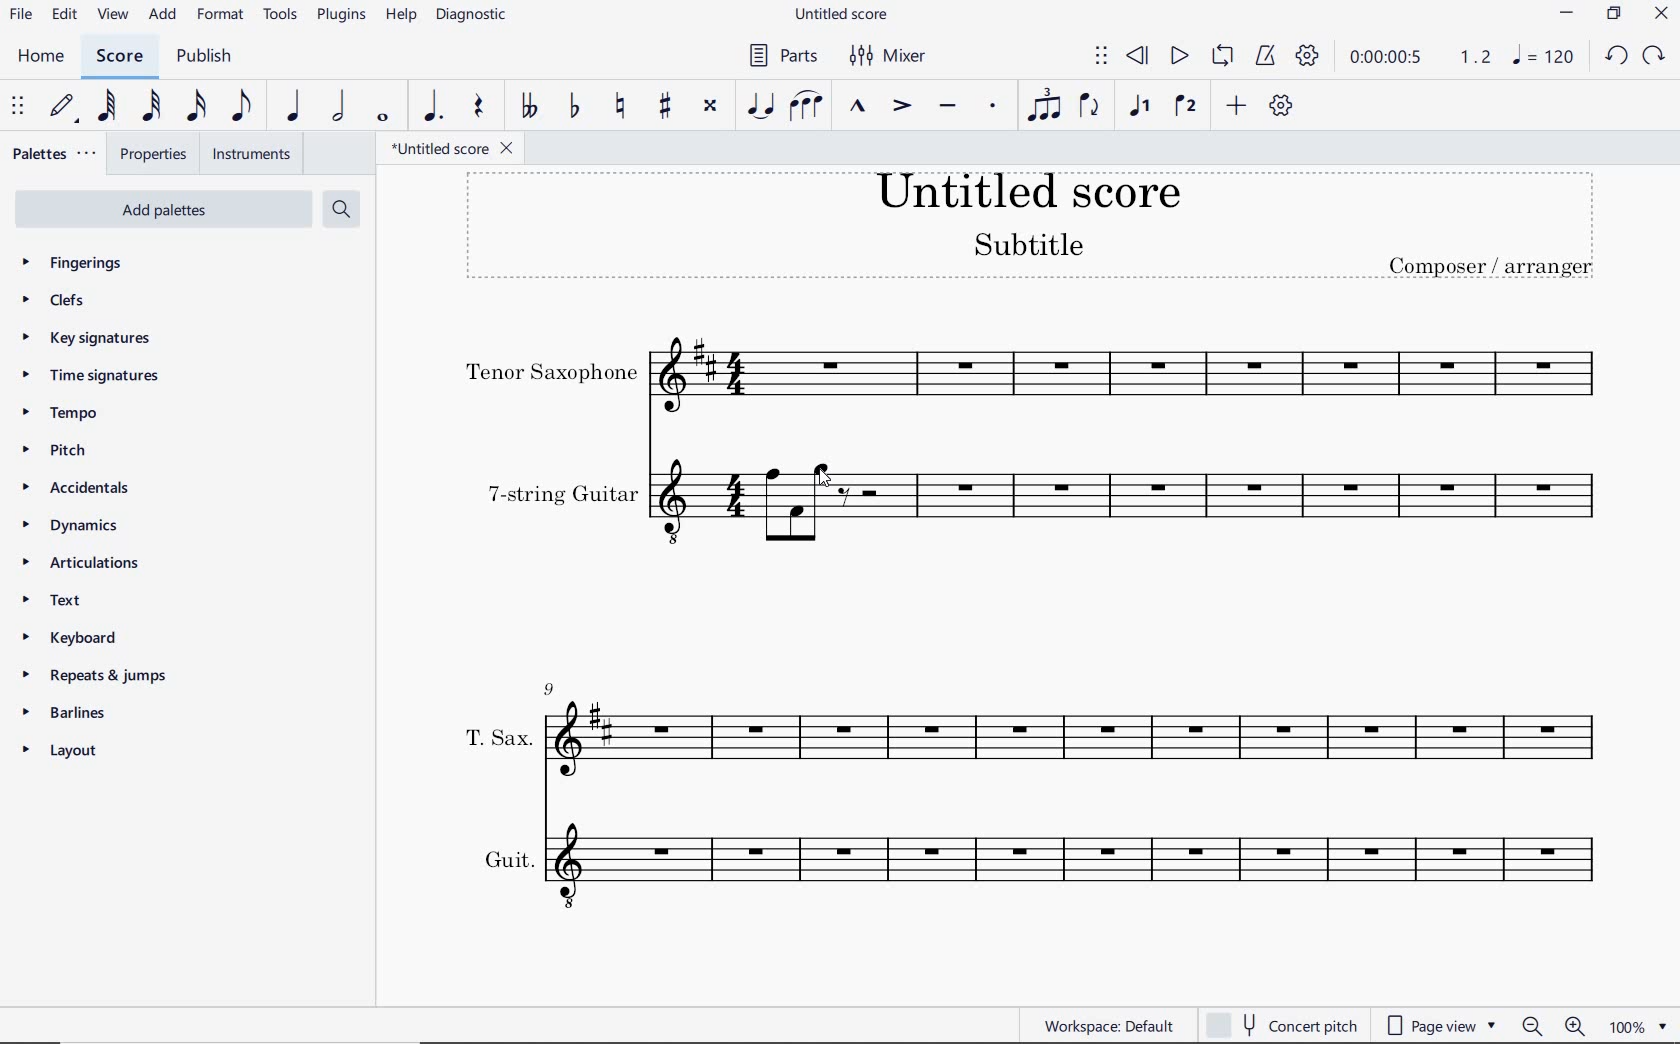 The image size is (1680, 1044). I want to click on UNDO, so click(1616, 55).